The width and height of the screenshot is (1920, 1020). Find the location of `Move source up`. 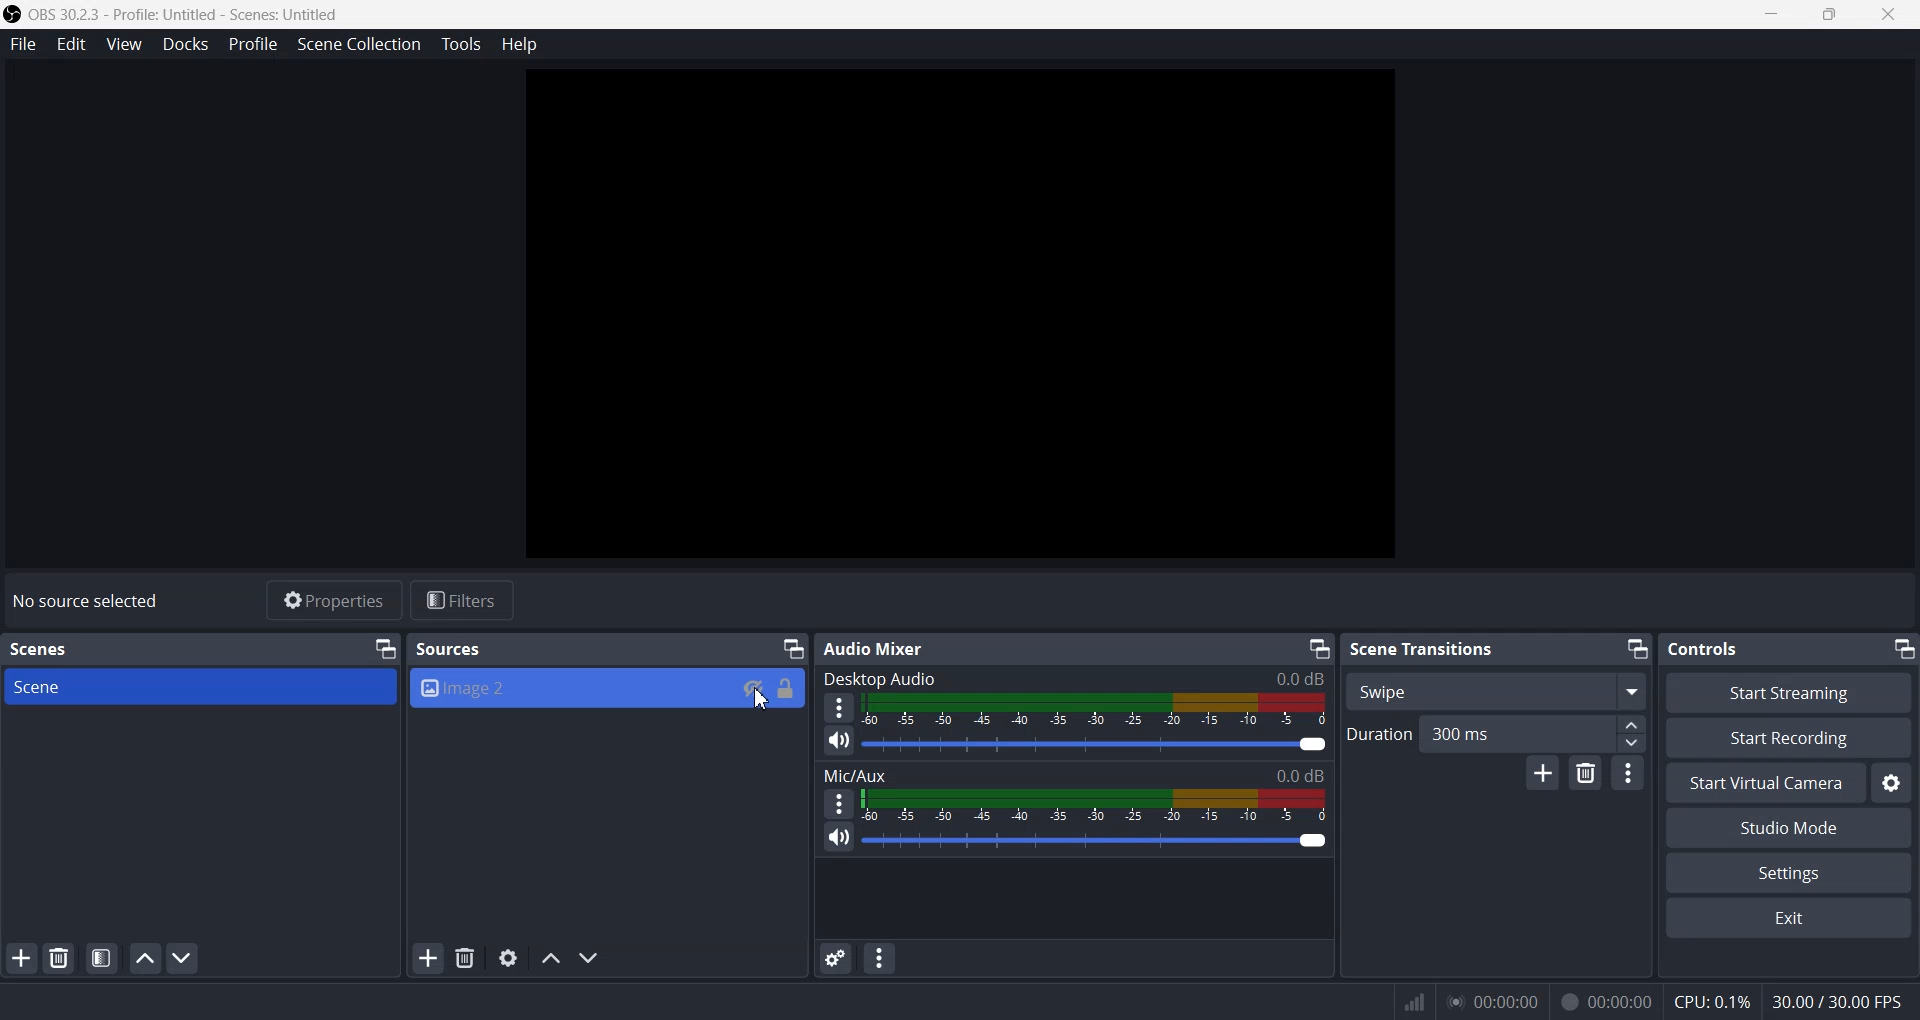

Move source up is located at coordinates (550, 959).